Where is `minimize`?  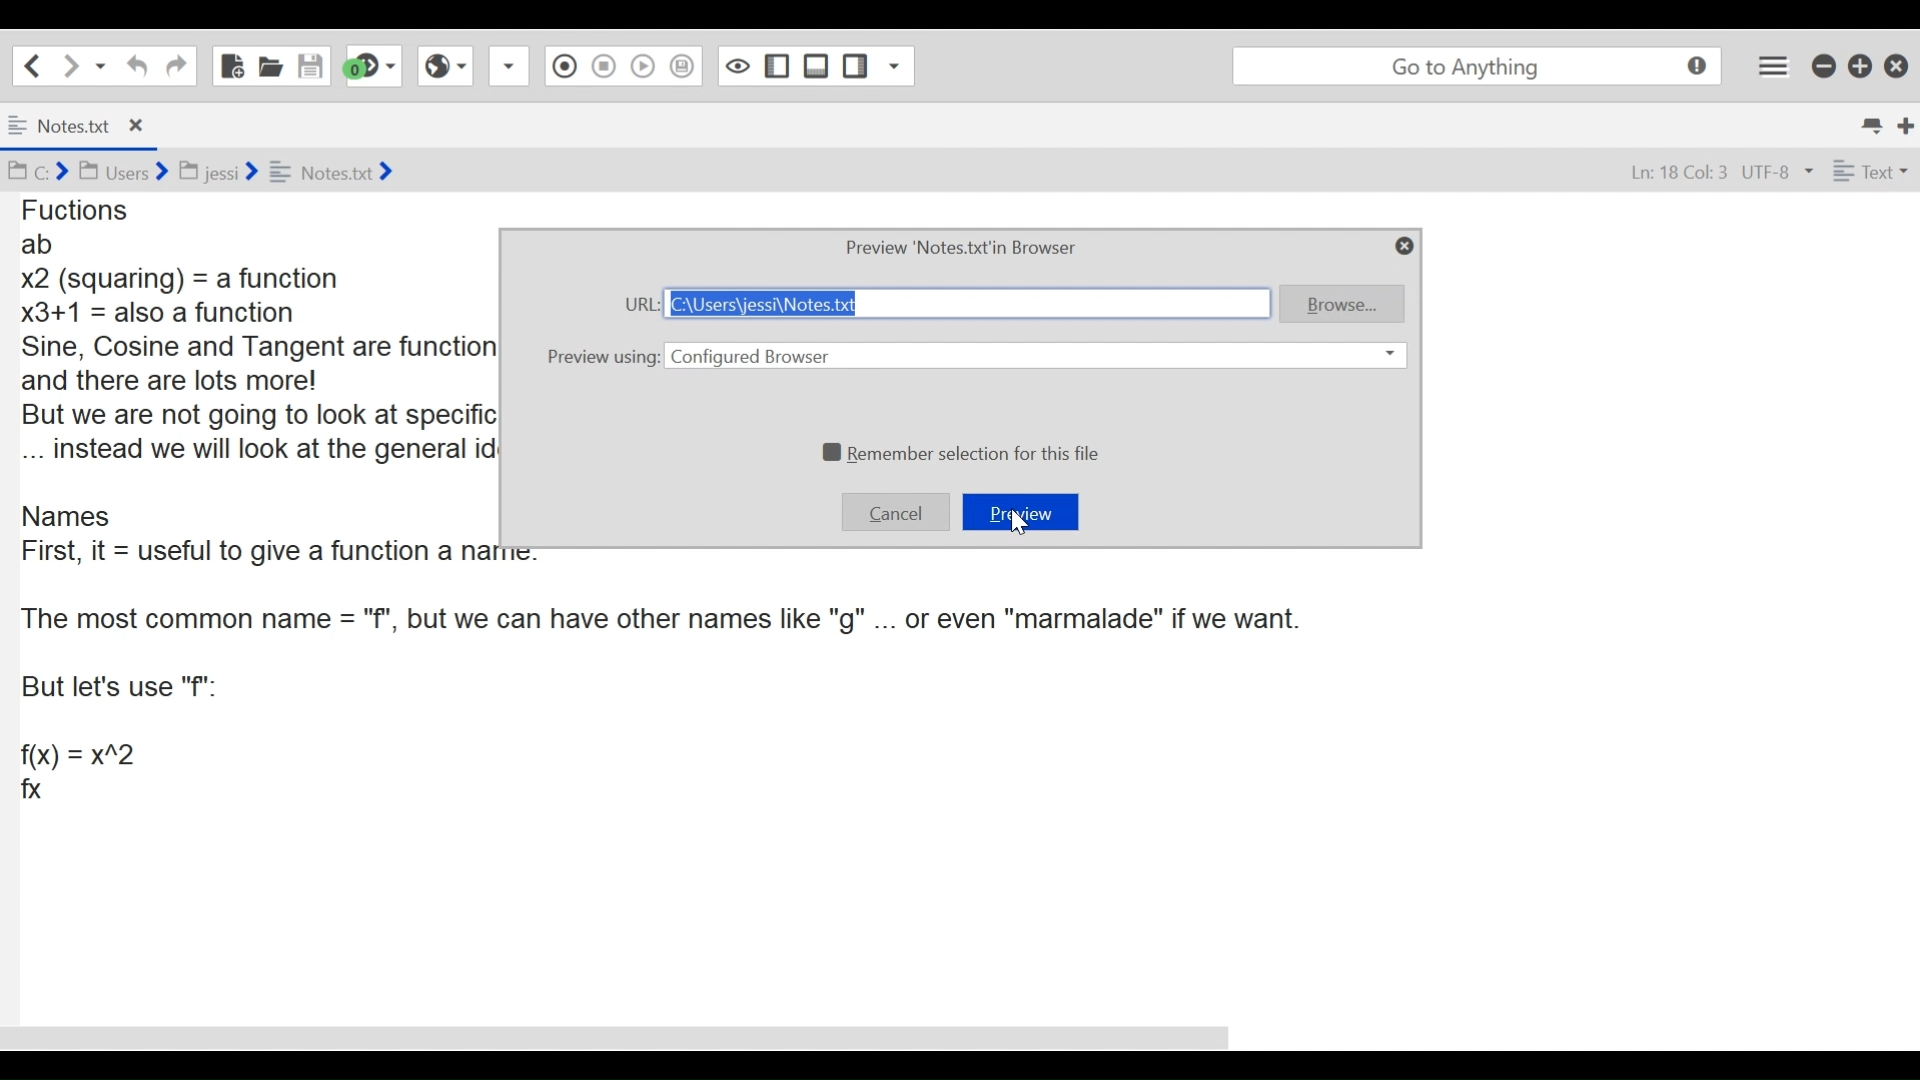
minimize is located at coordinates (1823, 66).